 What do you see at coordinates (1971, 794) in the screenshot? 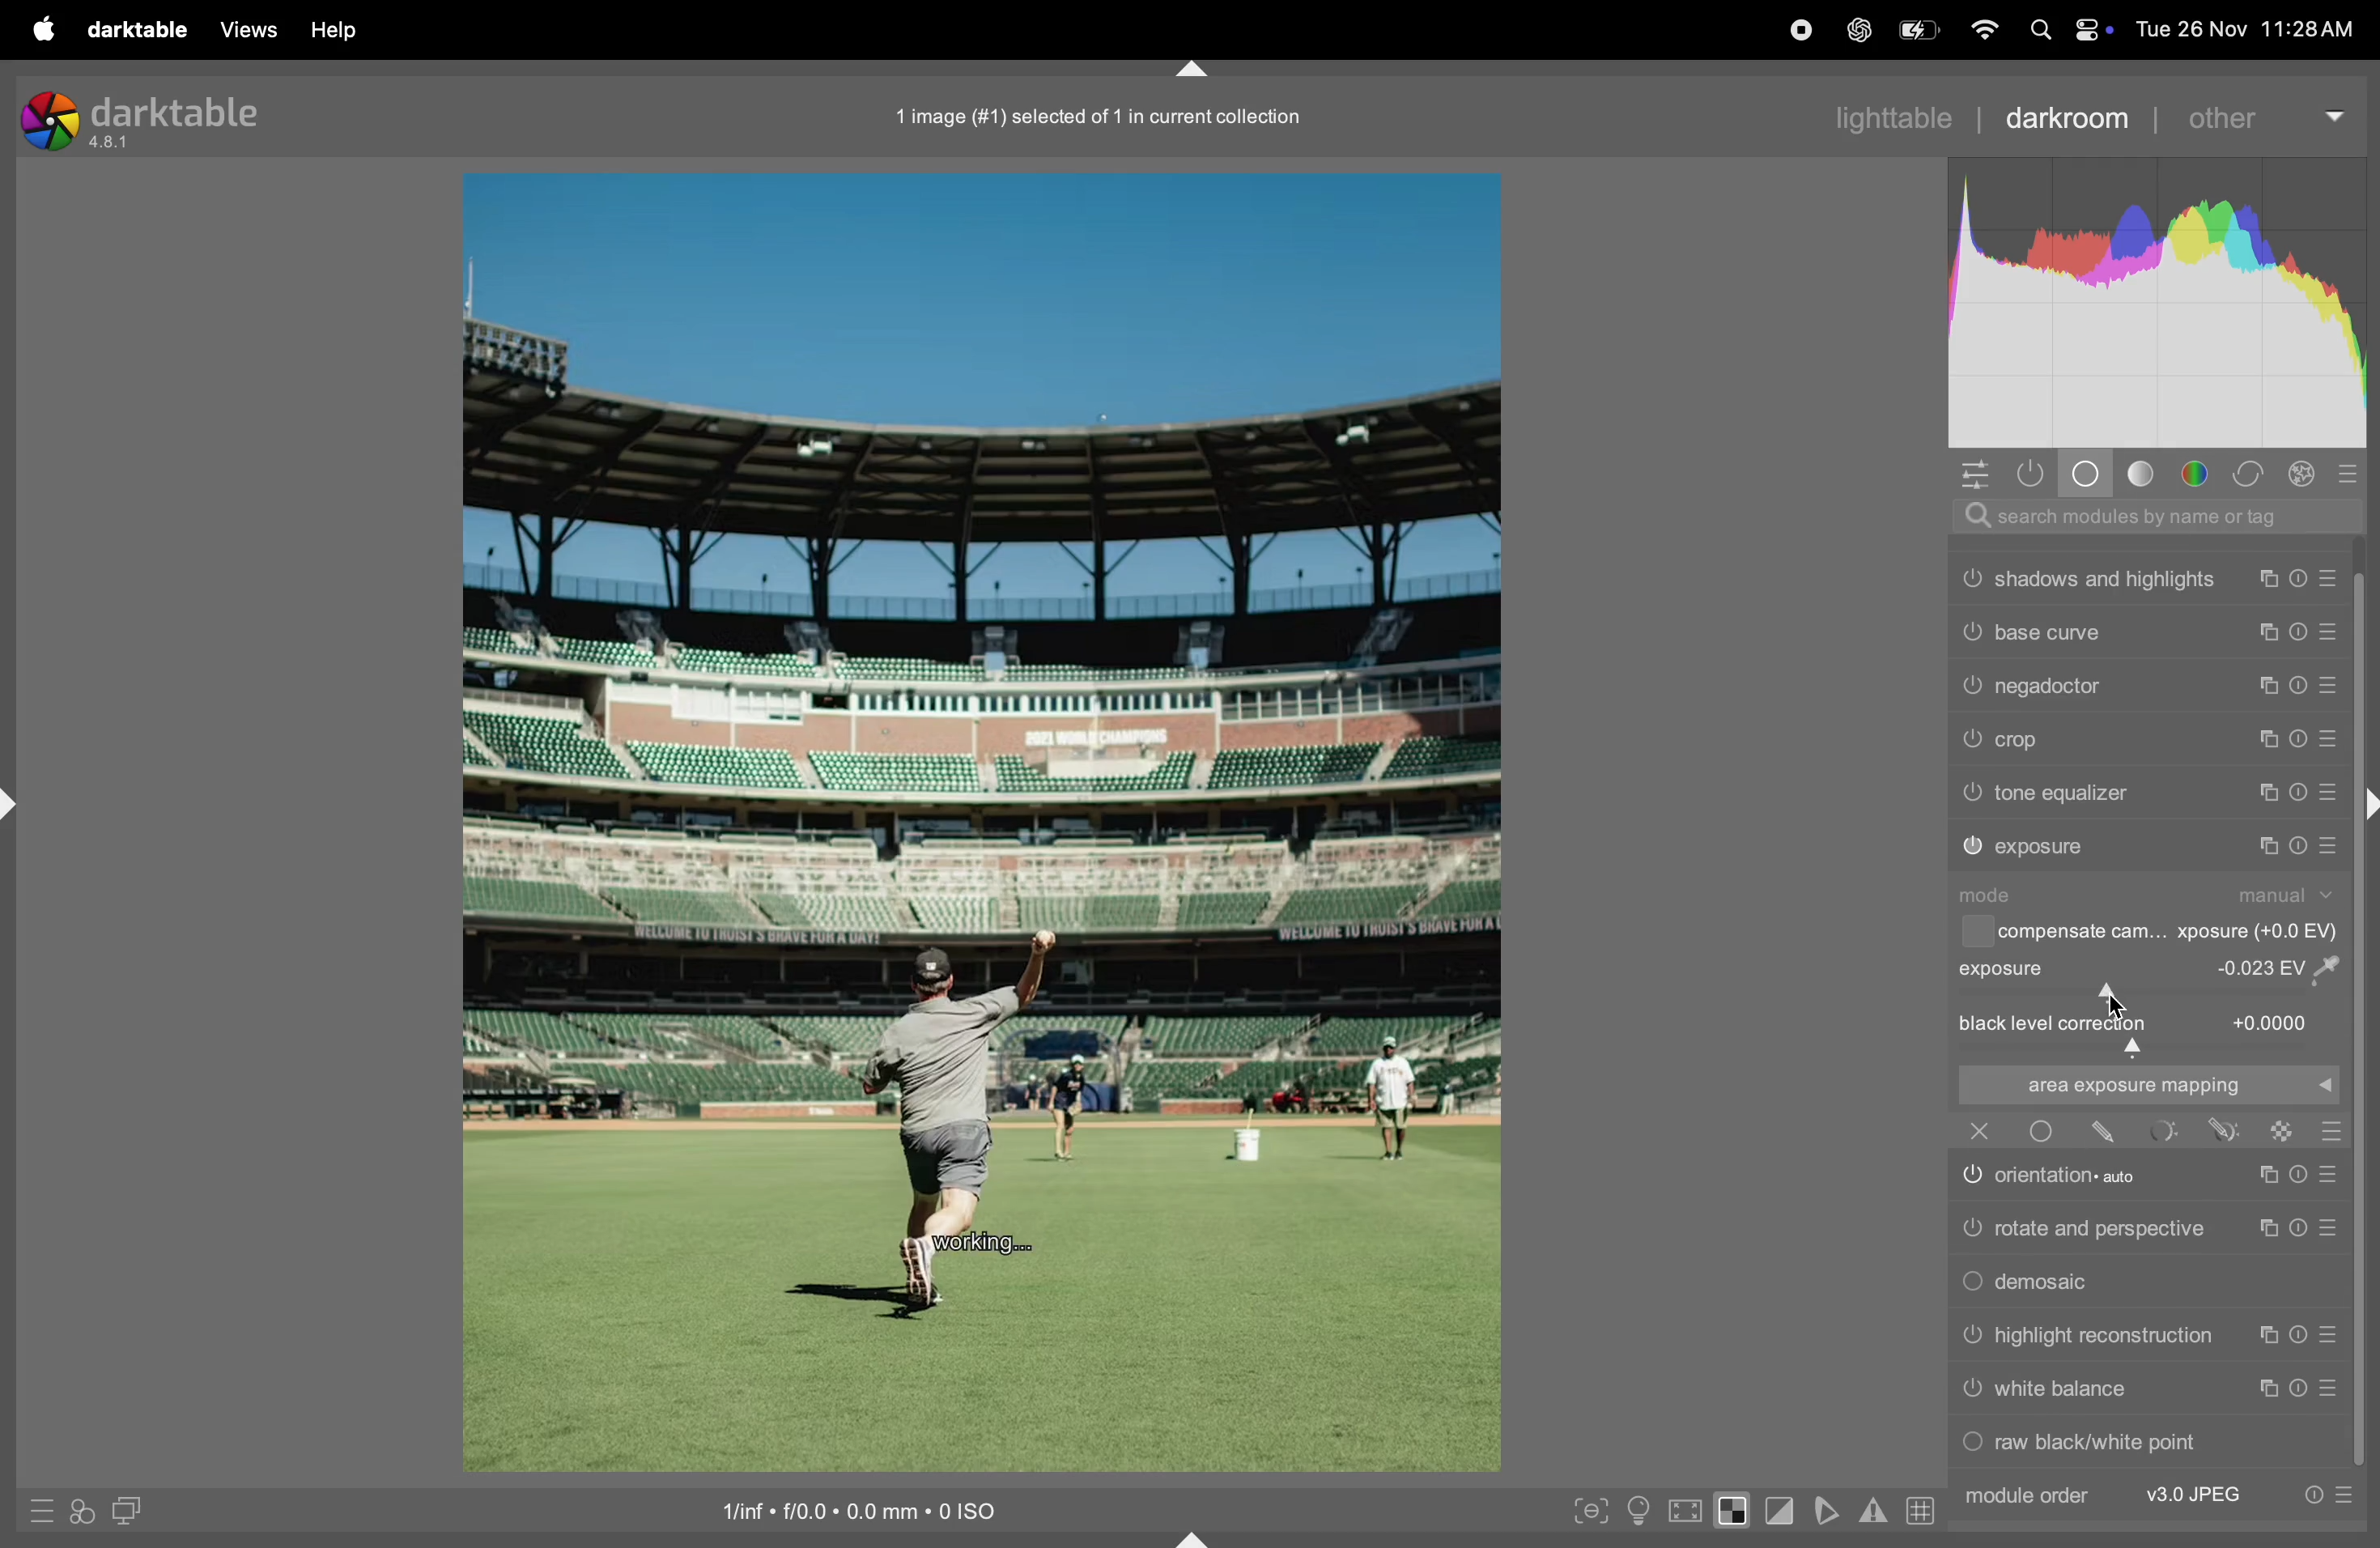
I see `Switch on or off` at bounding box center [1971, 794].